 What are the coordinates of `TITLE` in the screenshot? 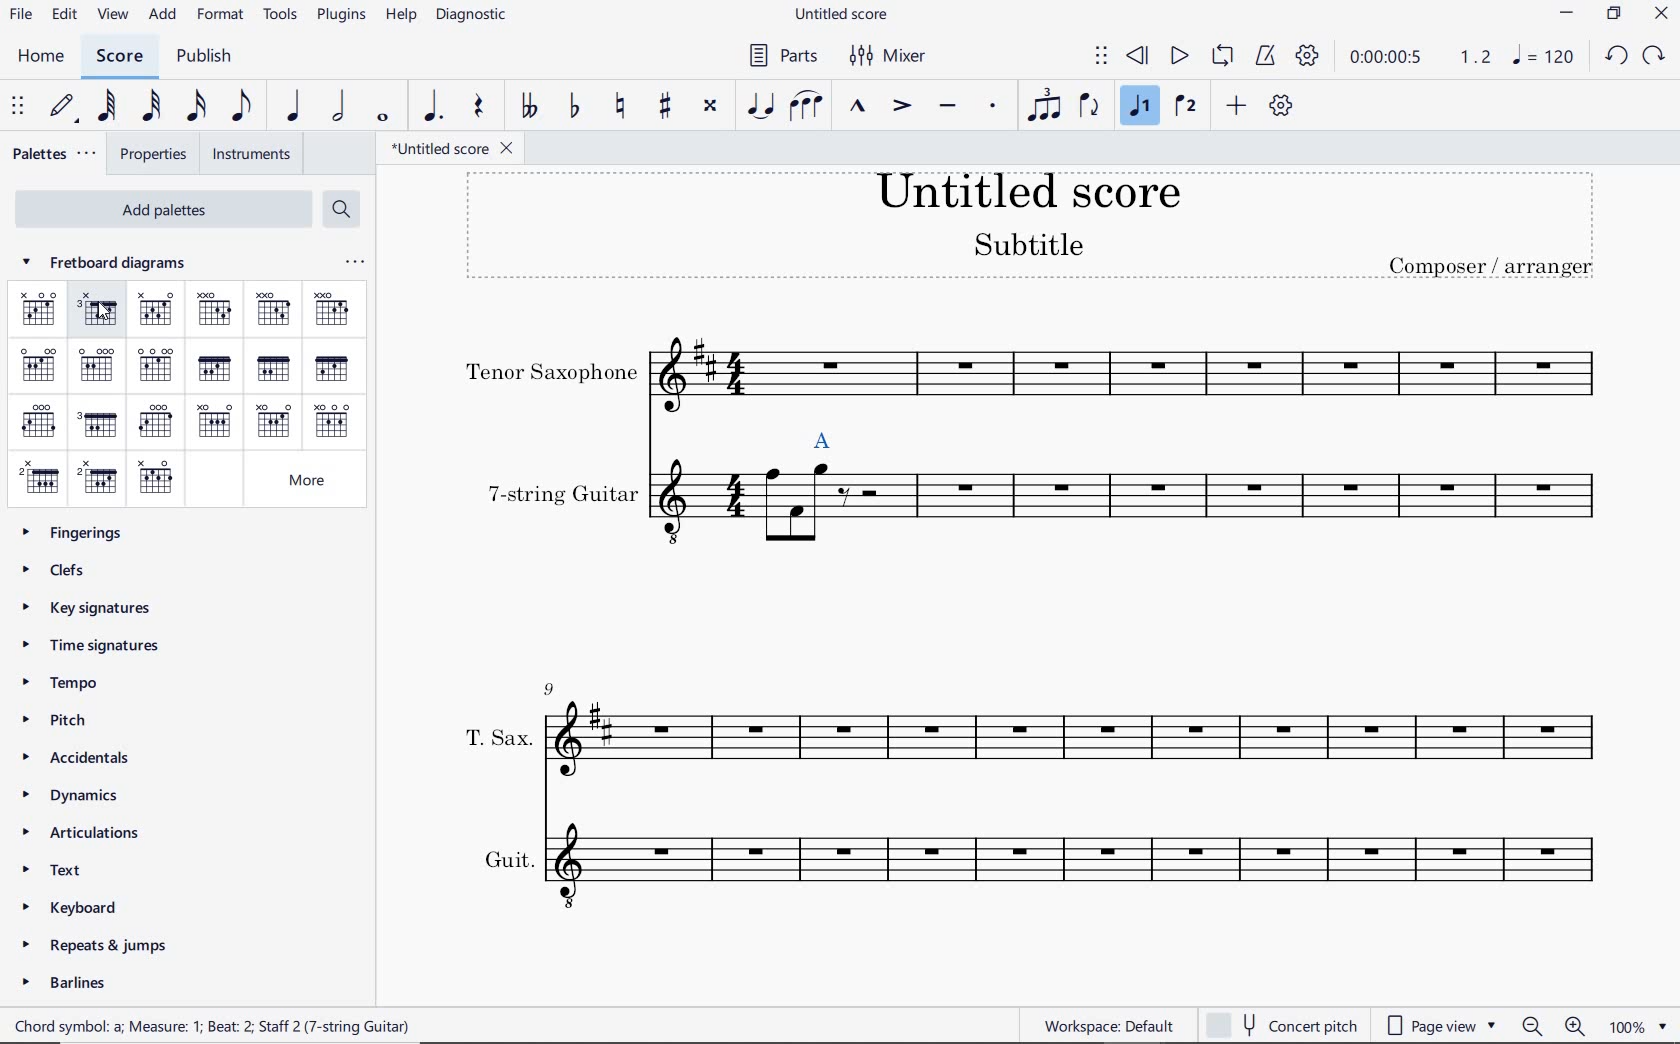 It's located at (1038, 231).